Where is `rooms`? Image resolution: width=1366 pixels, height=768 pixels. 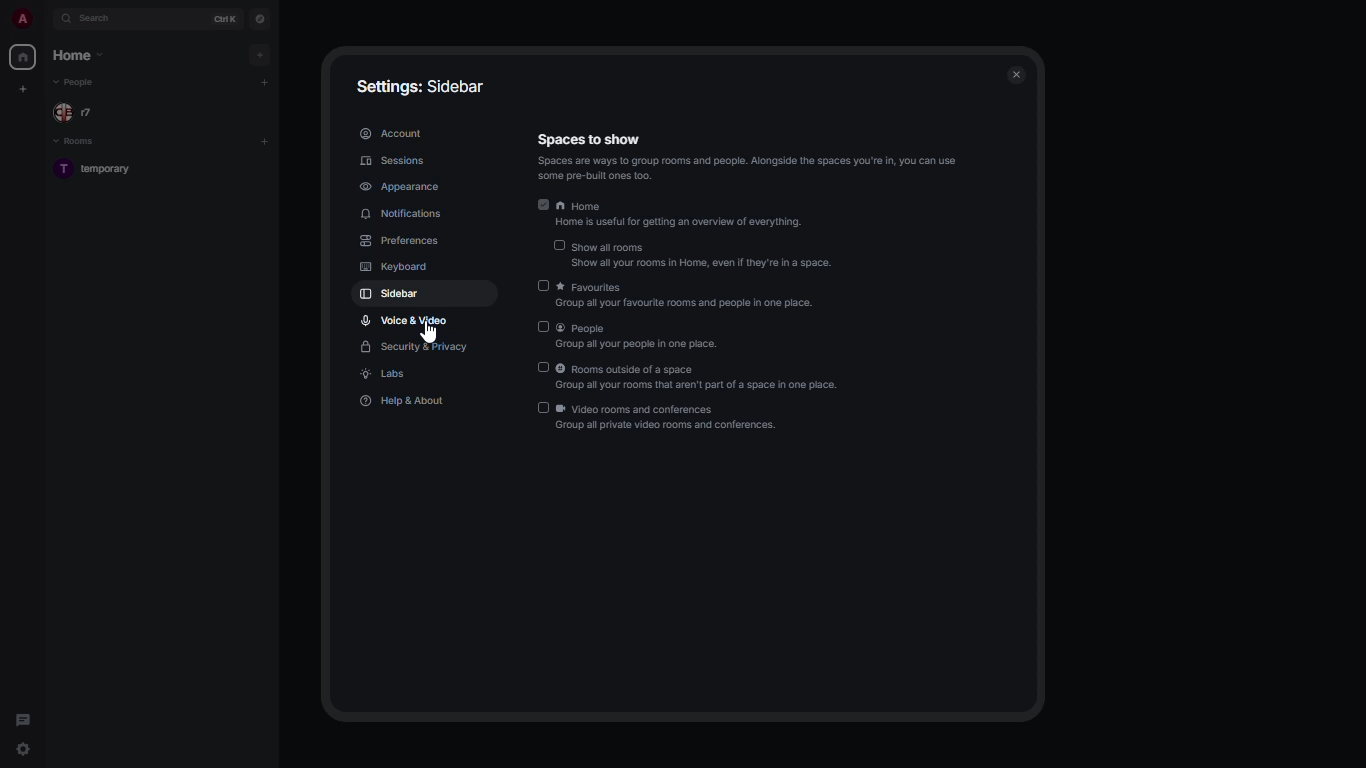
rooms is located at coordinates (81, 143).